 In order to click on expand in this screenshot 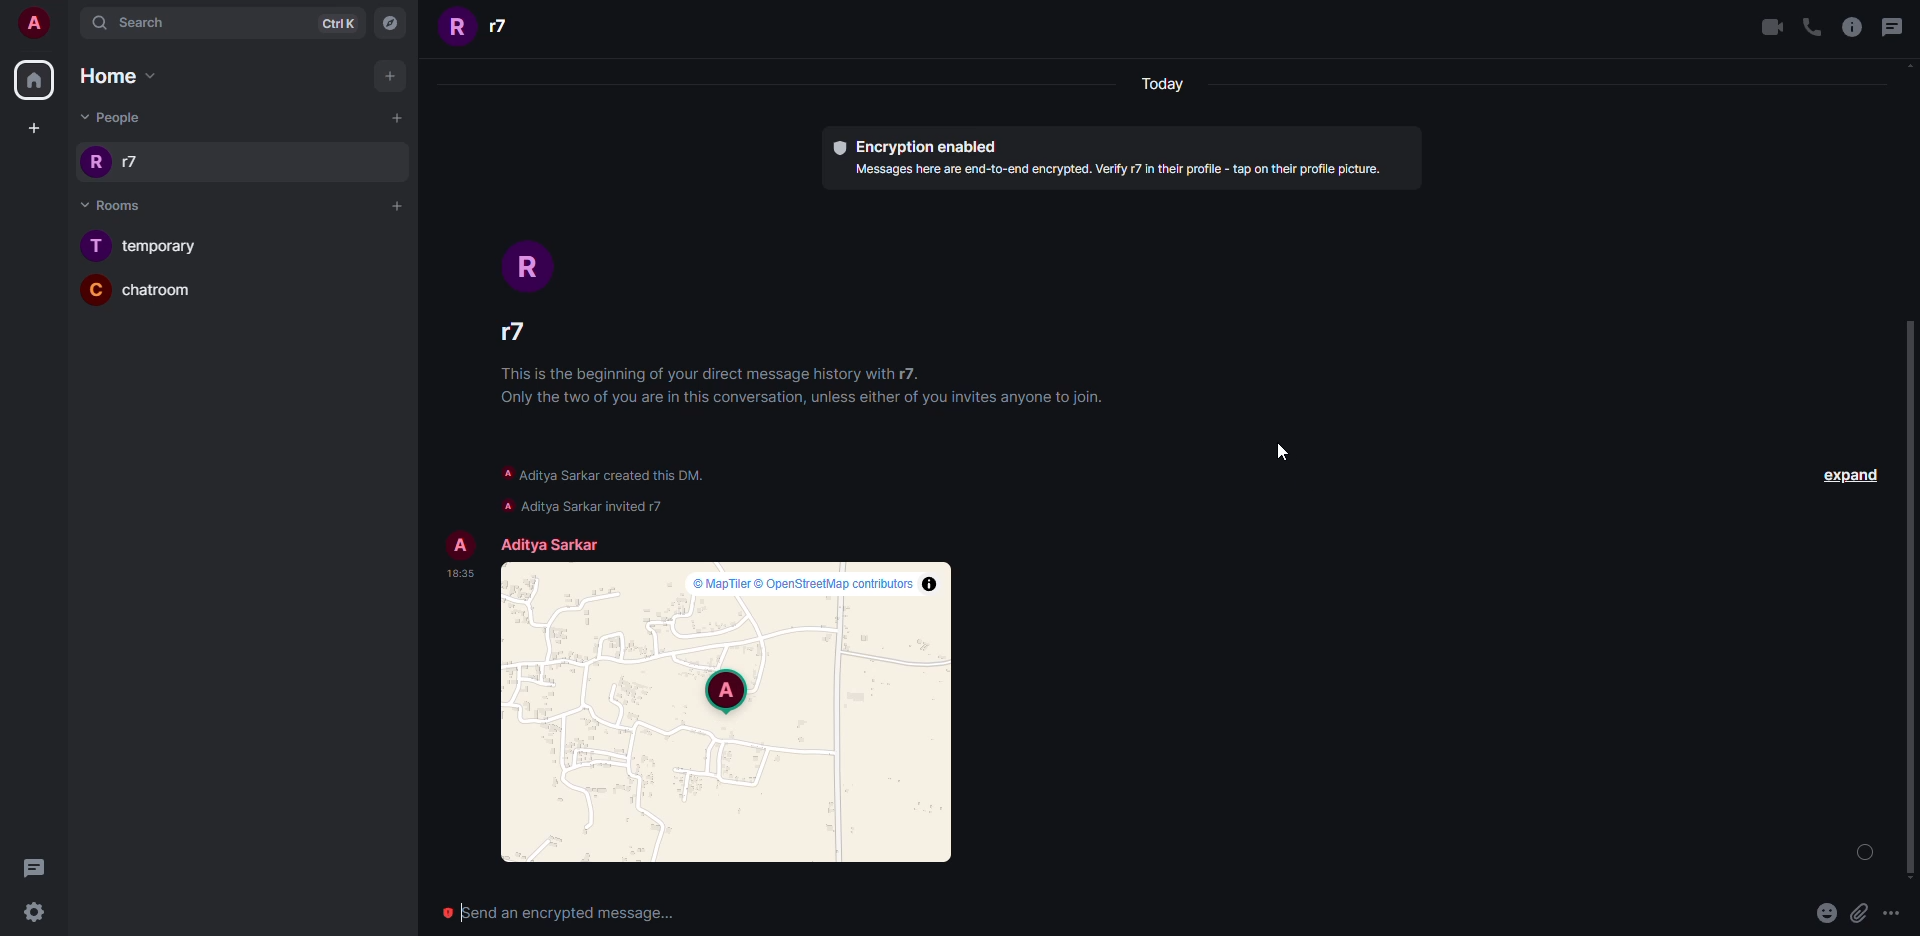, I will do `click(1847, 475)`.